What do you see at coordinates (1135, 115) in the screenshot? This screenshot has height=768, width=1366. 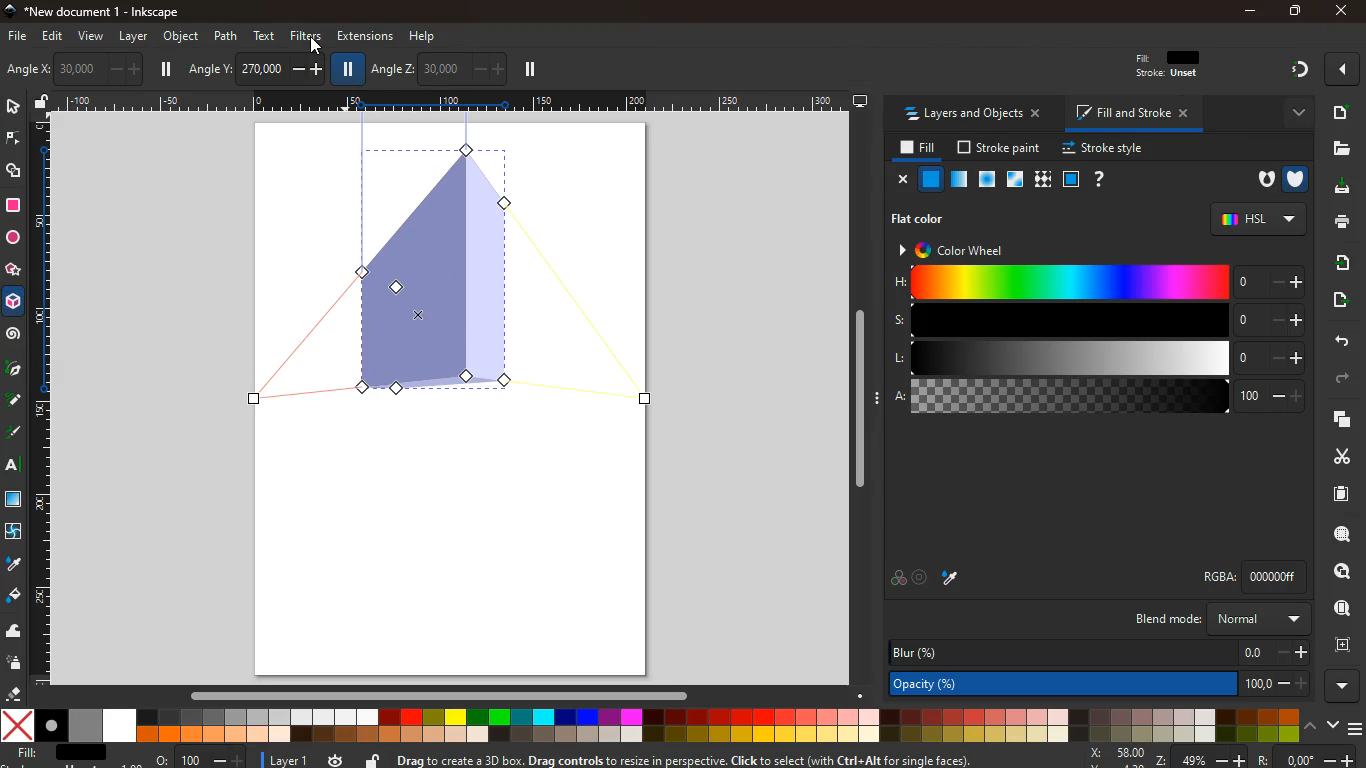 I see `fill and stroke` at bounding box center [1135, 115].